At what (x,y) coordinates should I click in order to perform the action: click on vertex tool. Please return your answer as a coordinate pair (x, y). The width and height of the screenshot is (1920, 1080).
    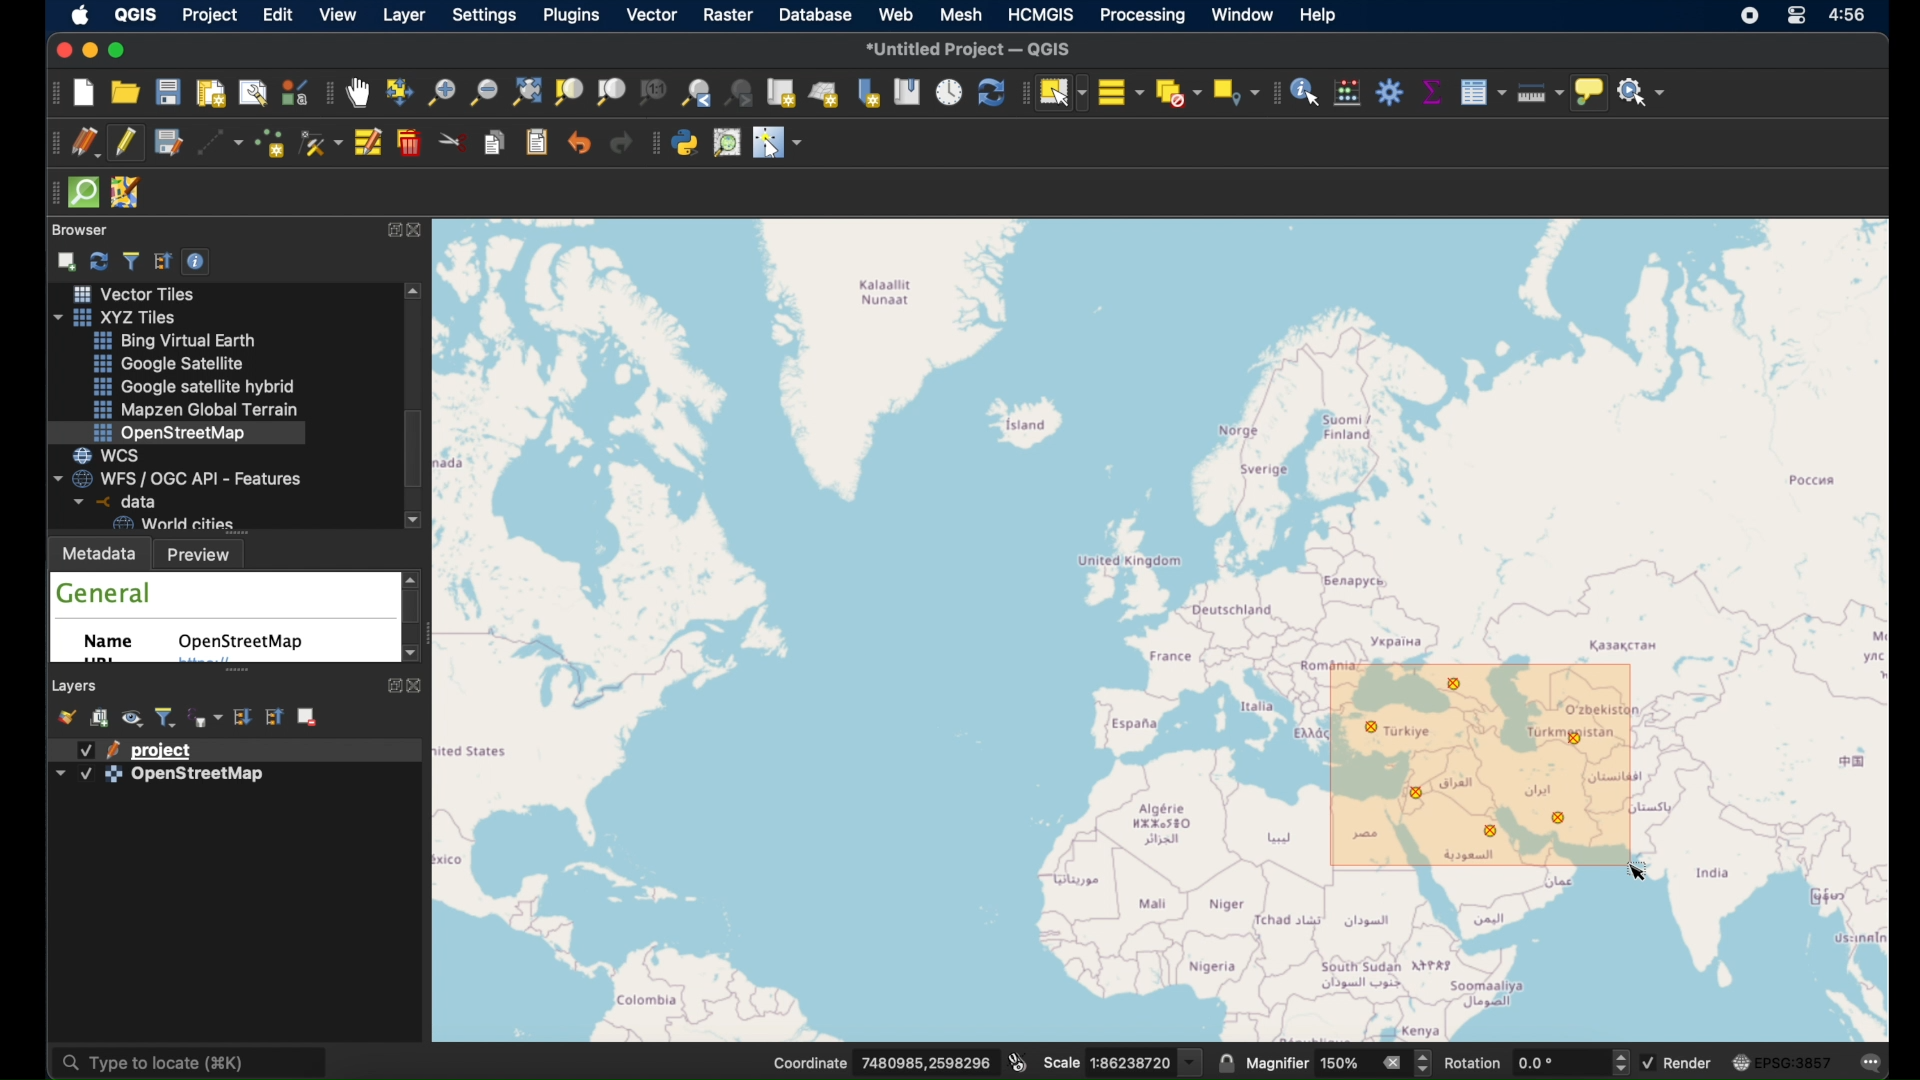
    Looking at the image, I should click on (321, 142).